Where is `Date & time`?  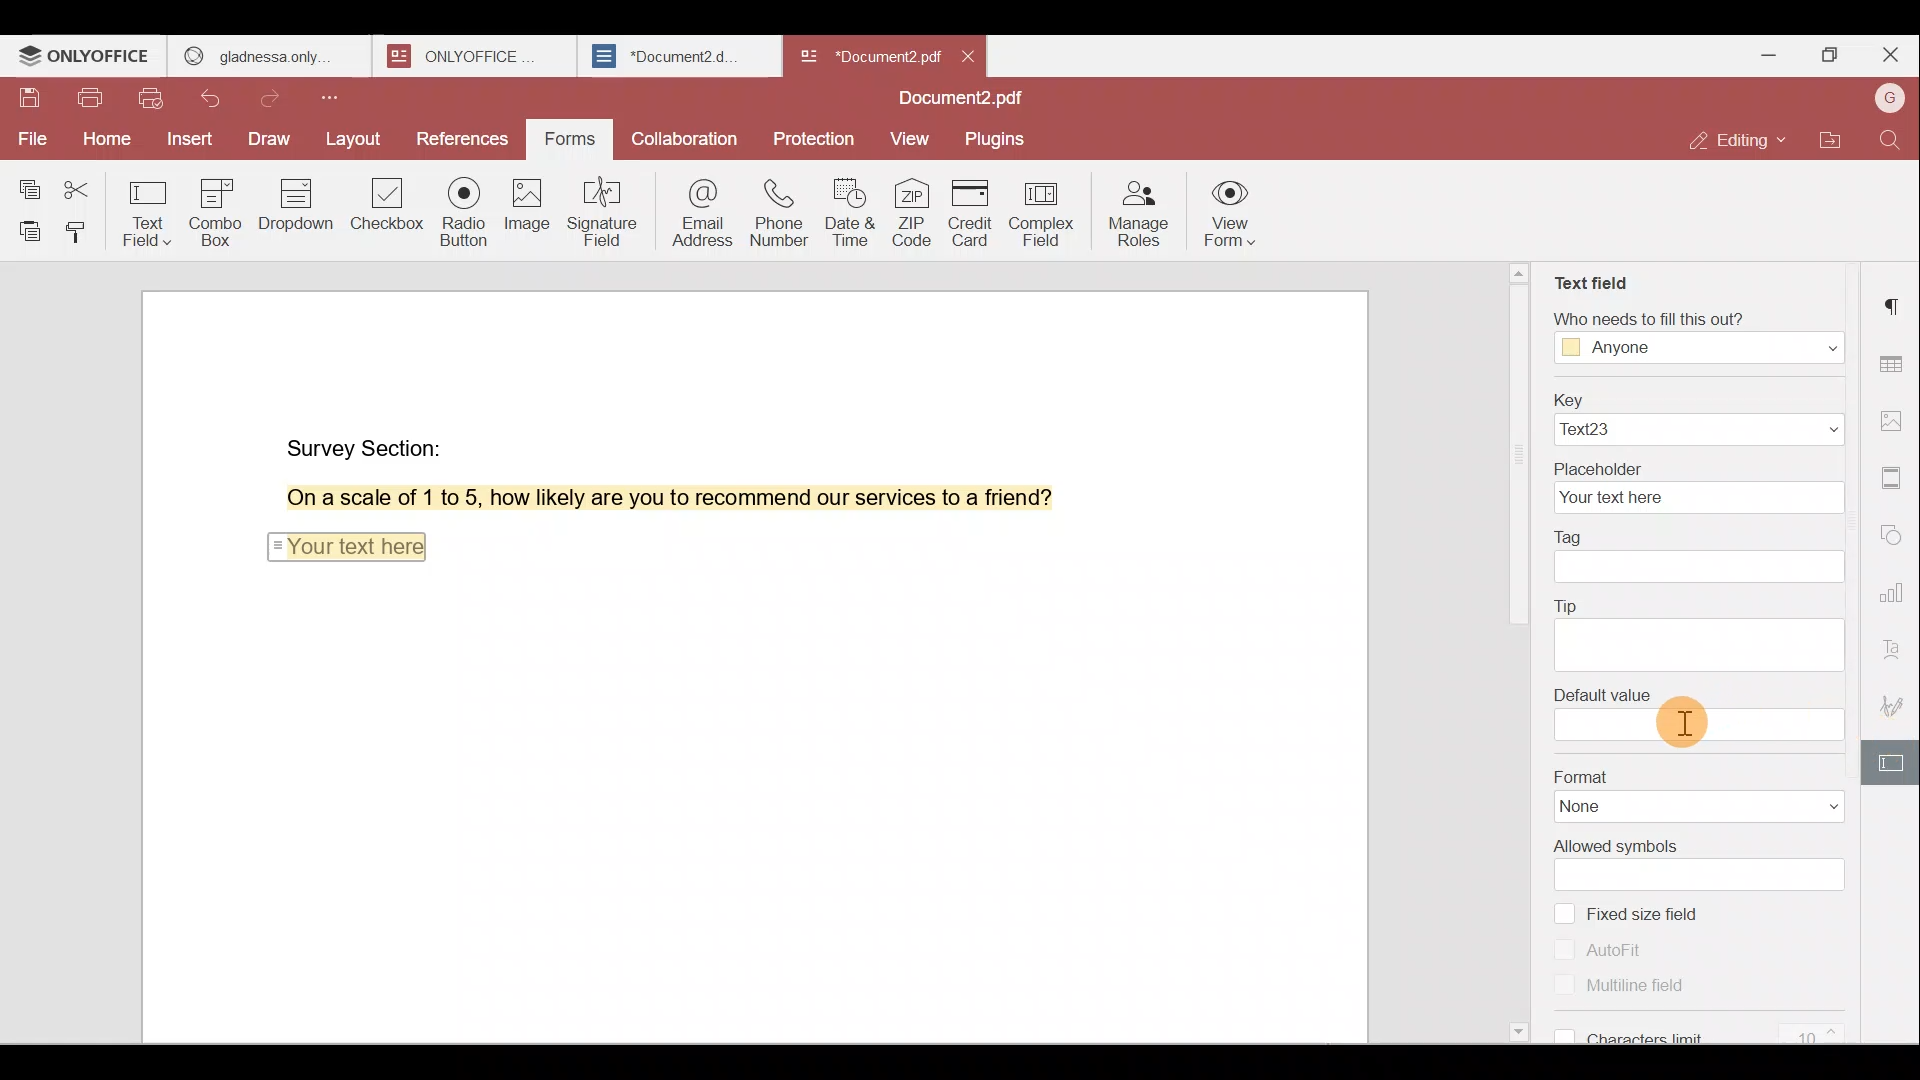 Date & time is located at coordinates (847, 207).